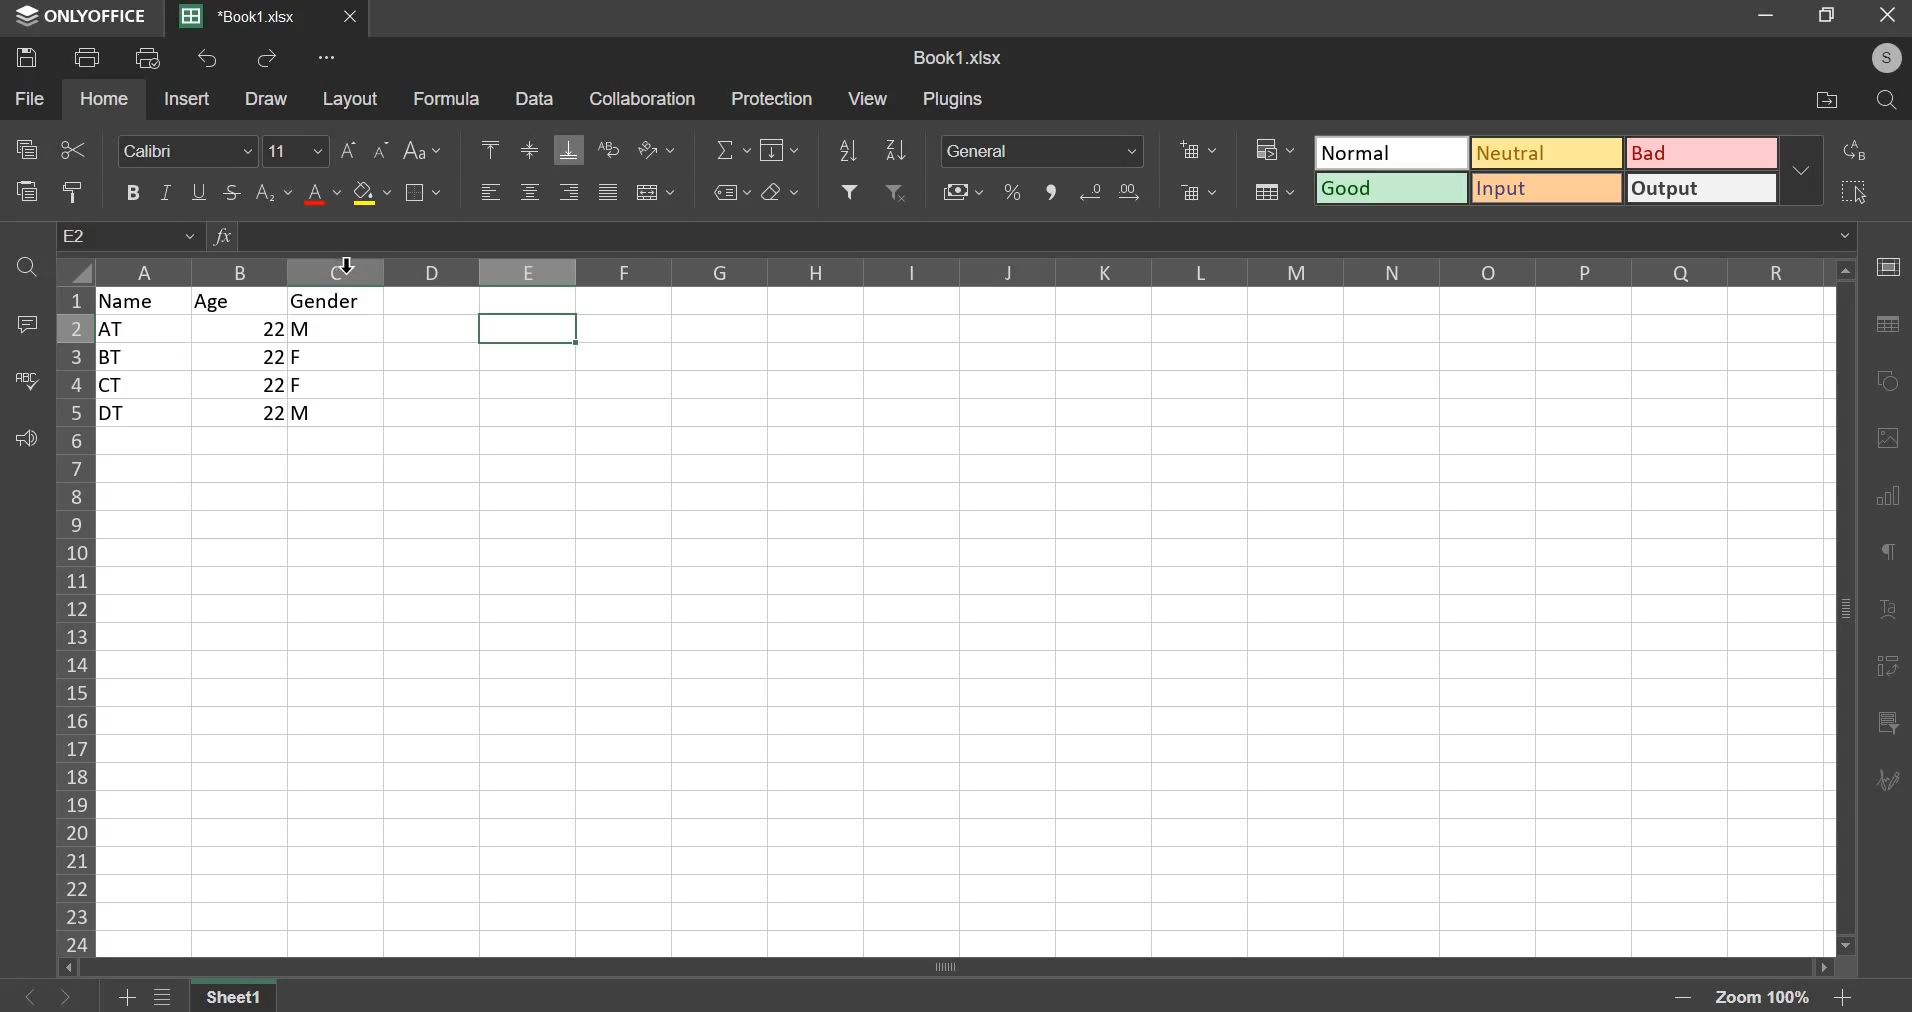  I want to click on insert cells, so click(1198, 150).